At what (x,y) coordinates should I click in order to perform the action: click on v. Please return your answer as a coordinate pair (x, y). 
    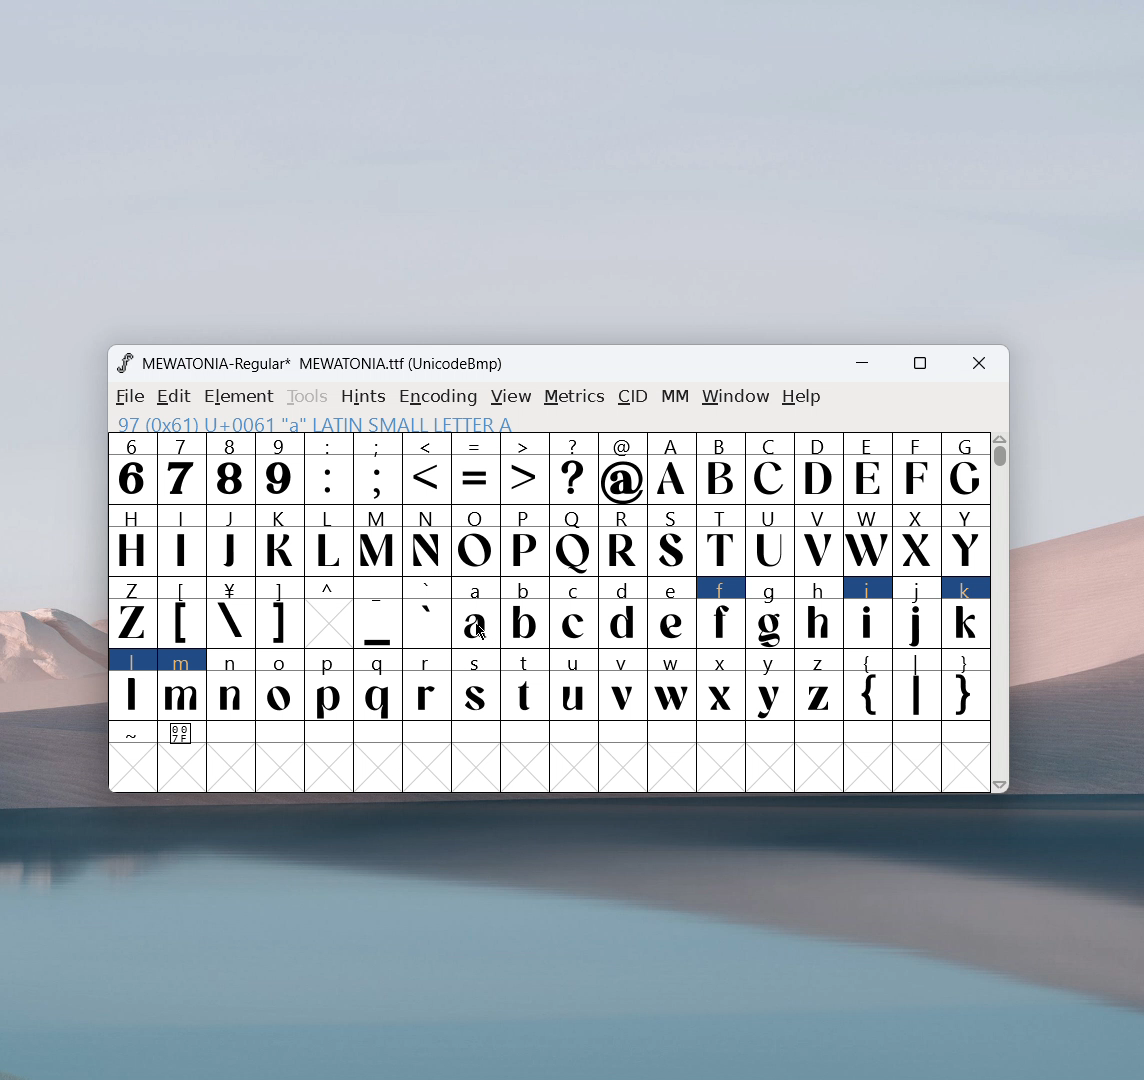
    Looking at the image, I should click on (622, 684).